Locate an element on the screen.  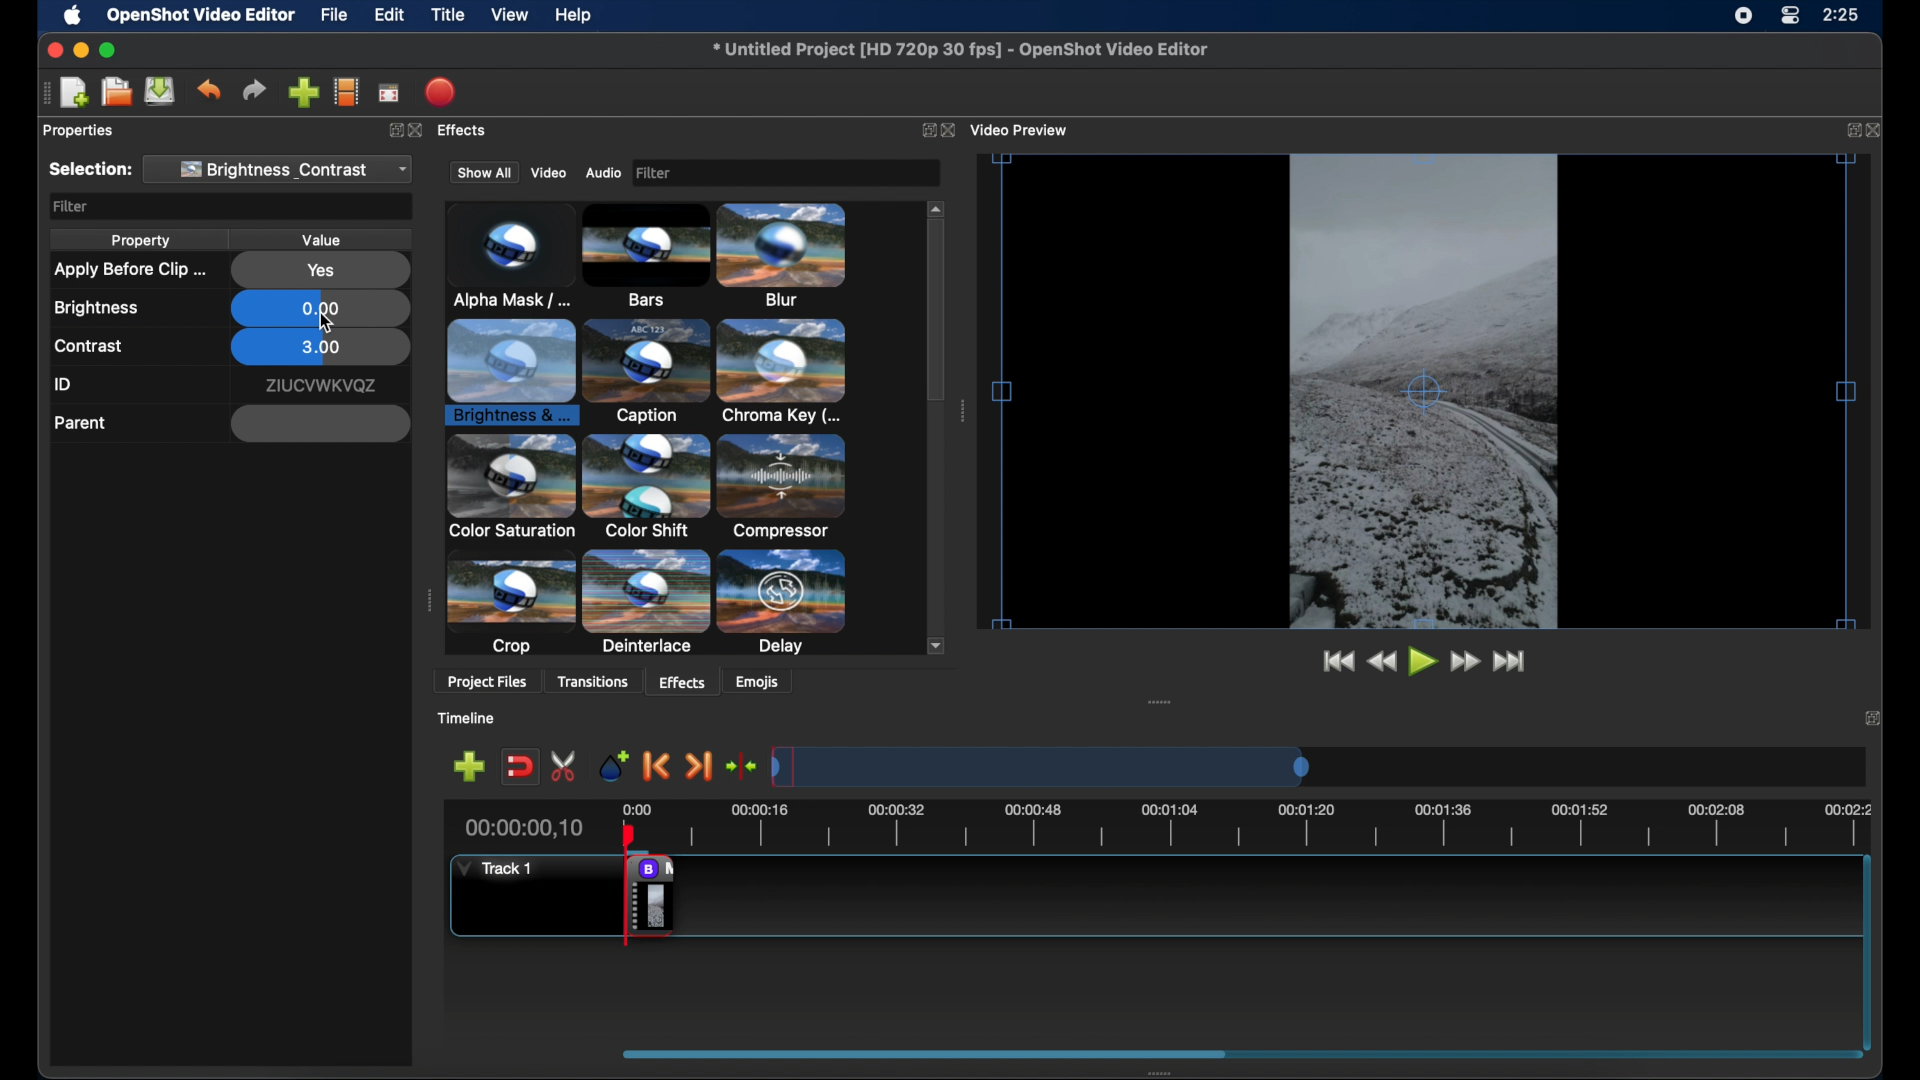
property is located at coordinates (140, 242).